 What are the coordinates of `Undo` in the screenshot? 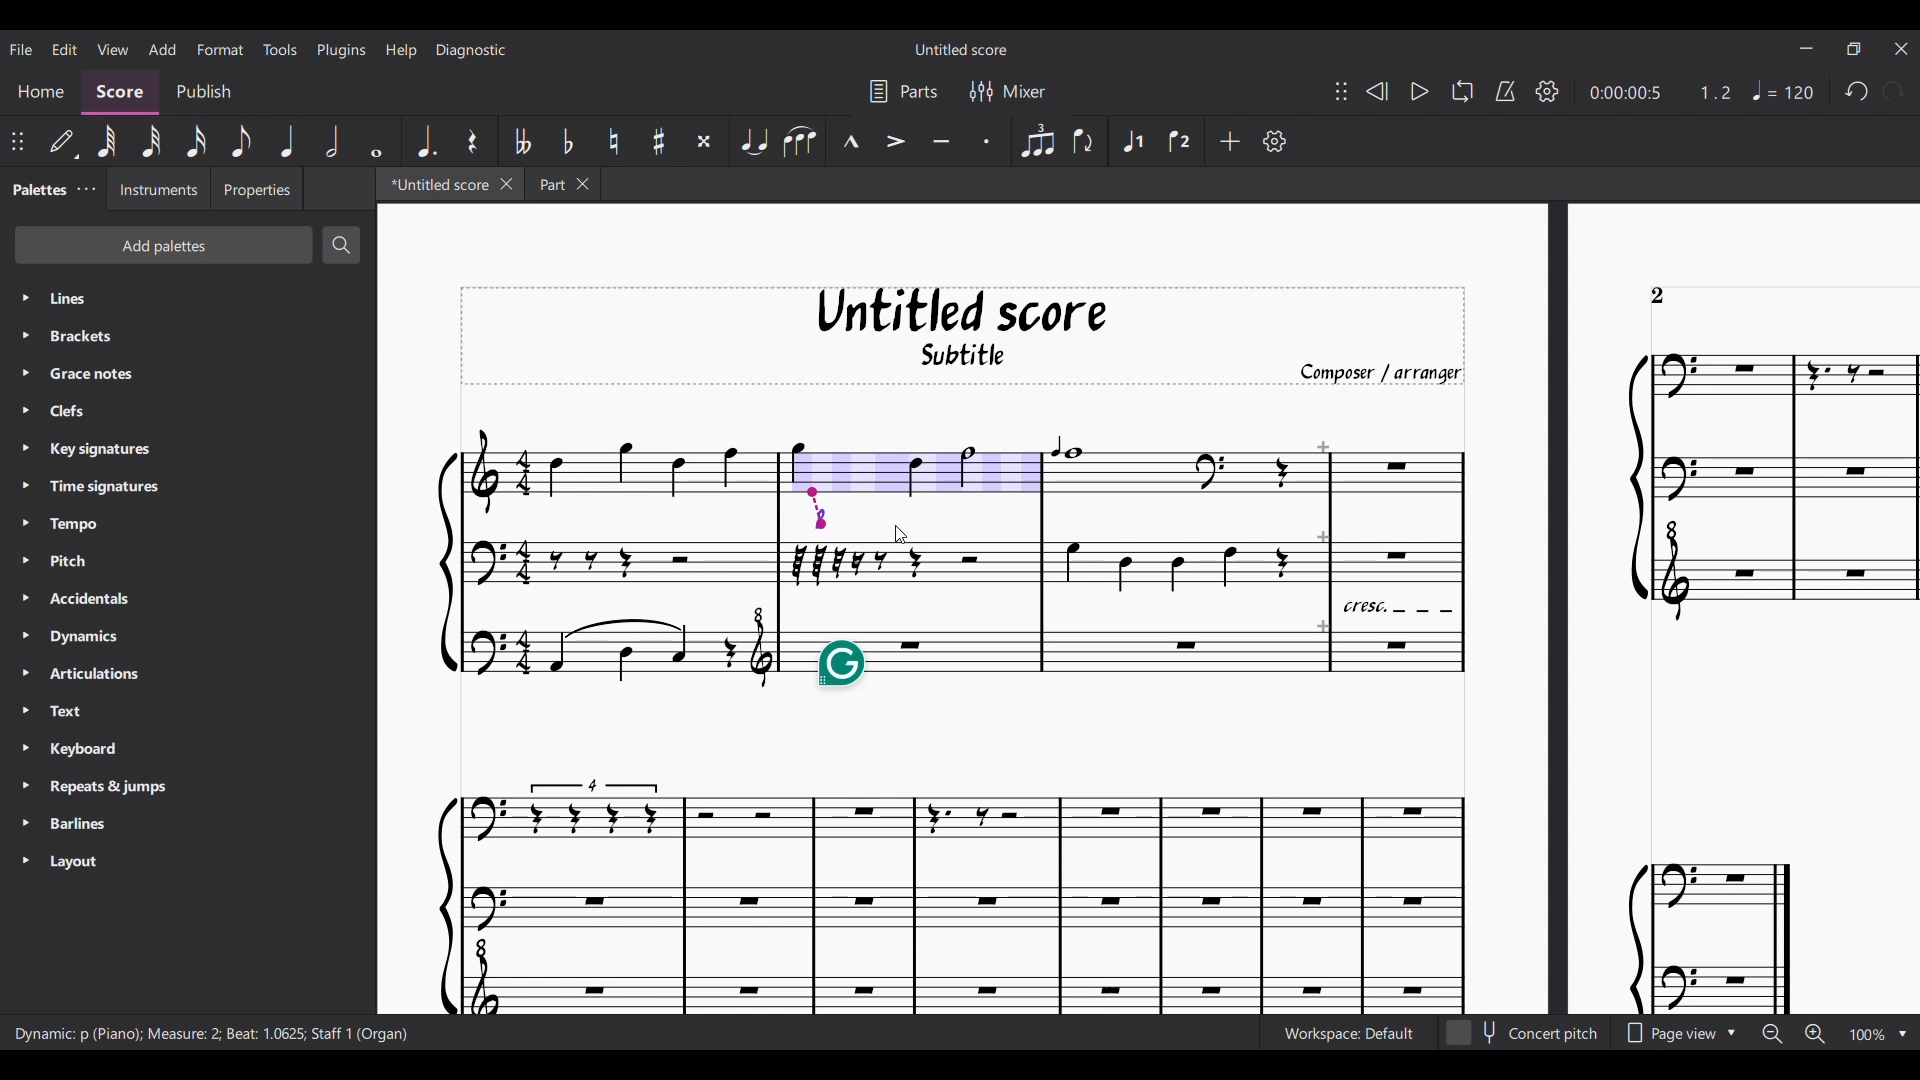 It's located at (1856, 90).